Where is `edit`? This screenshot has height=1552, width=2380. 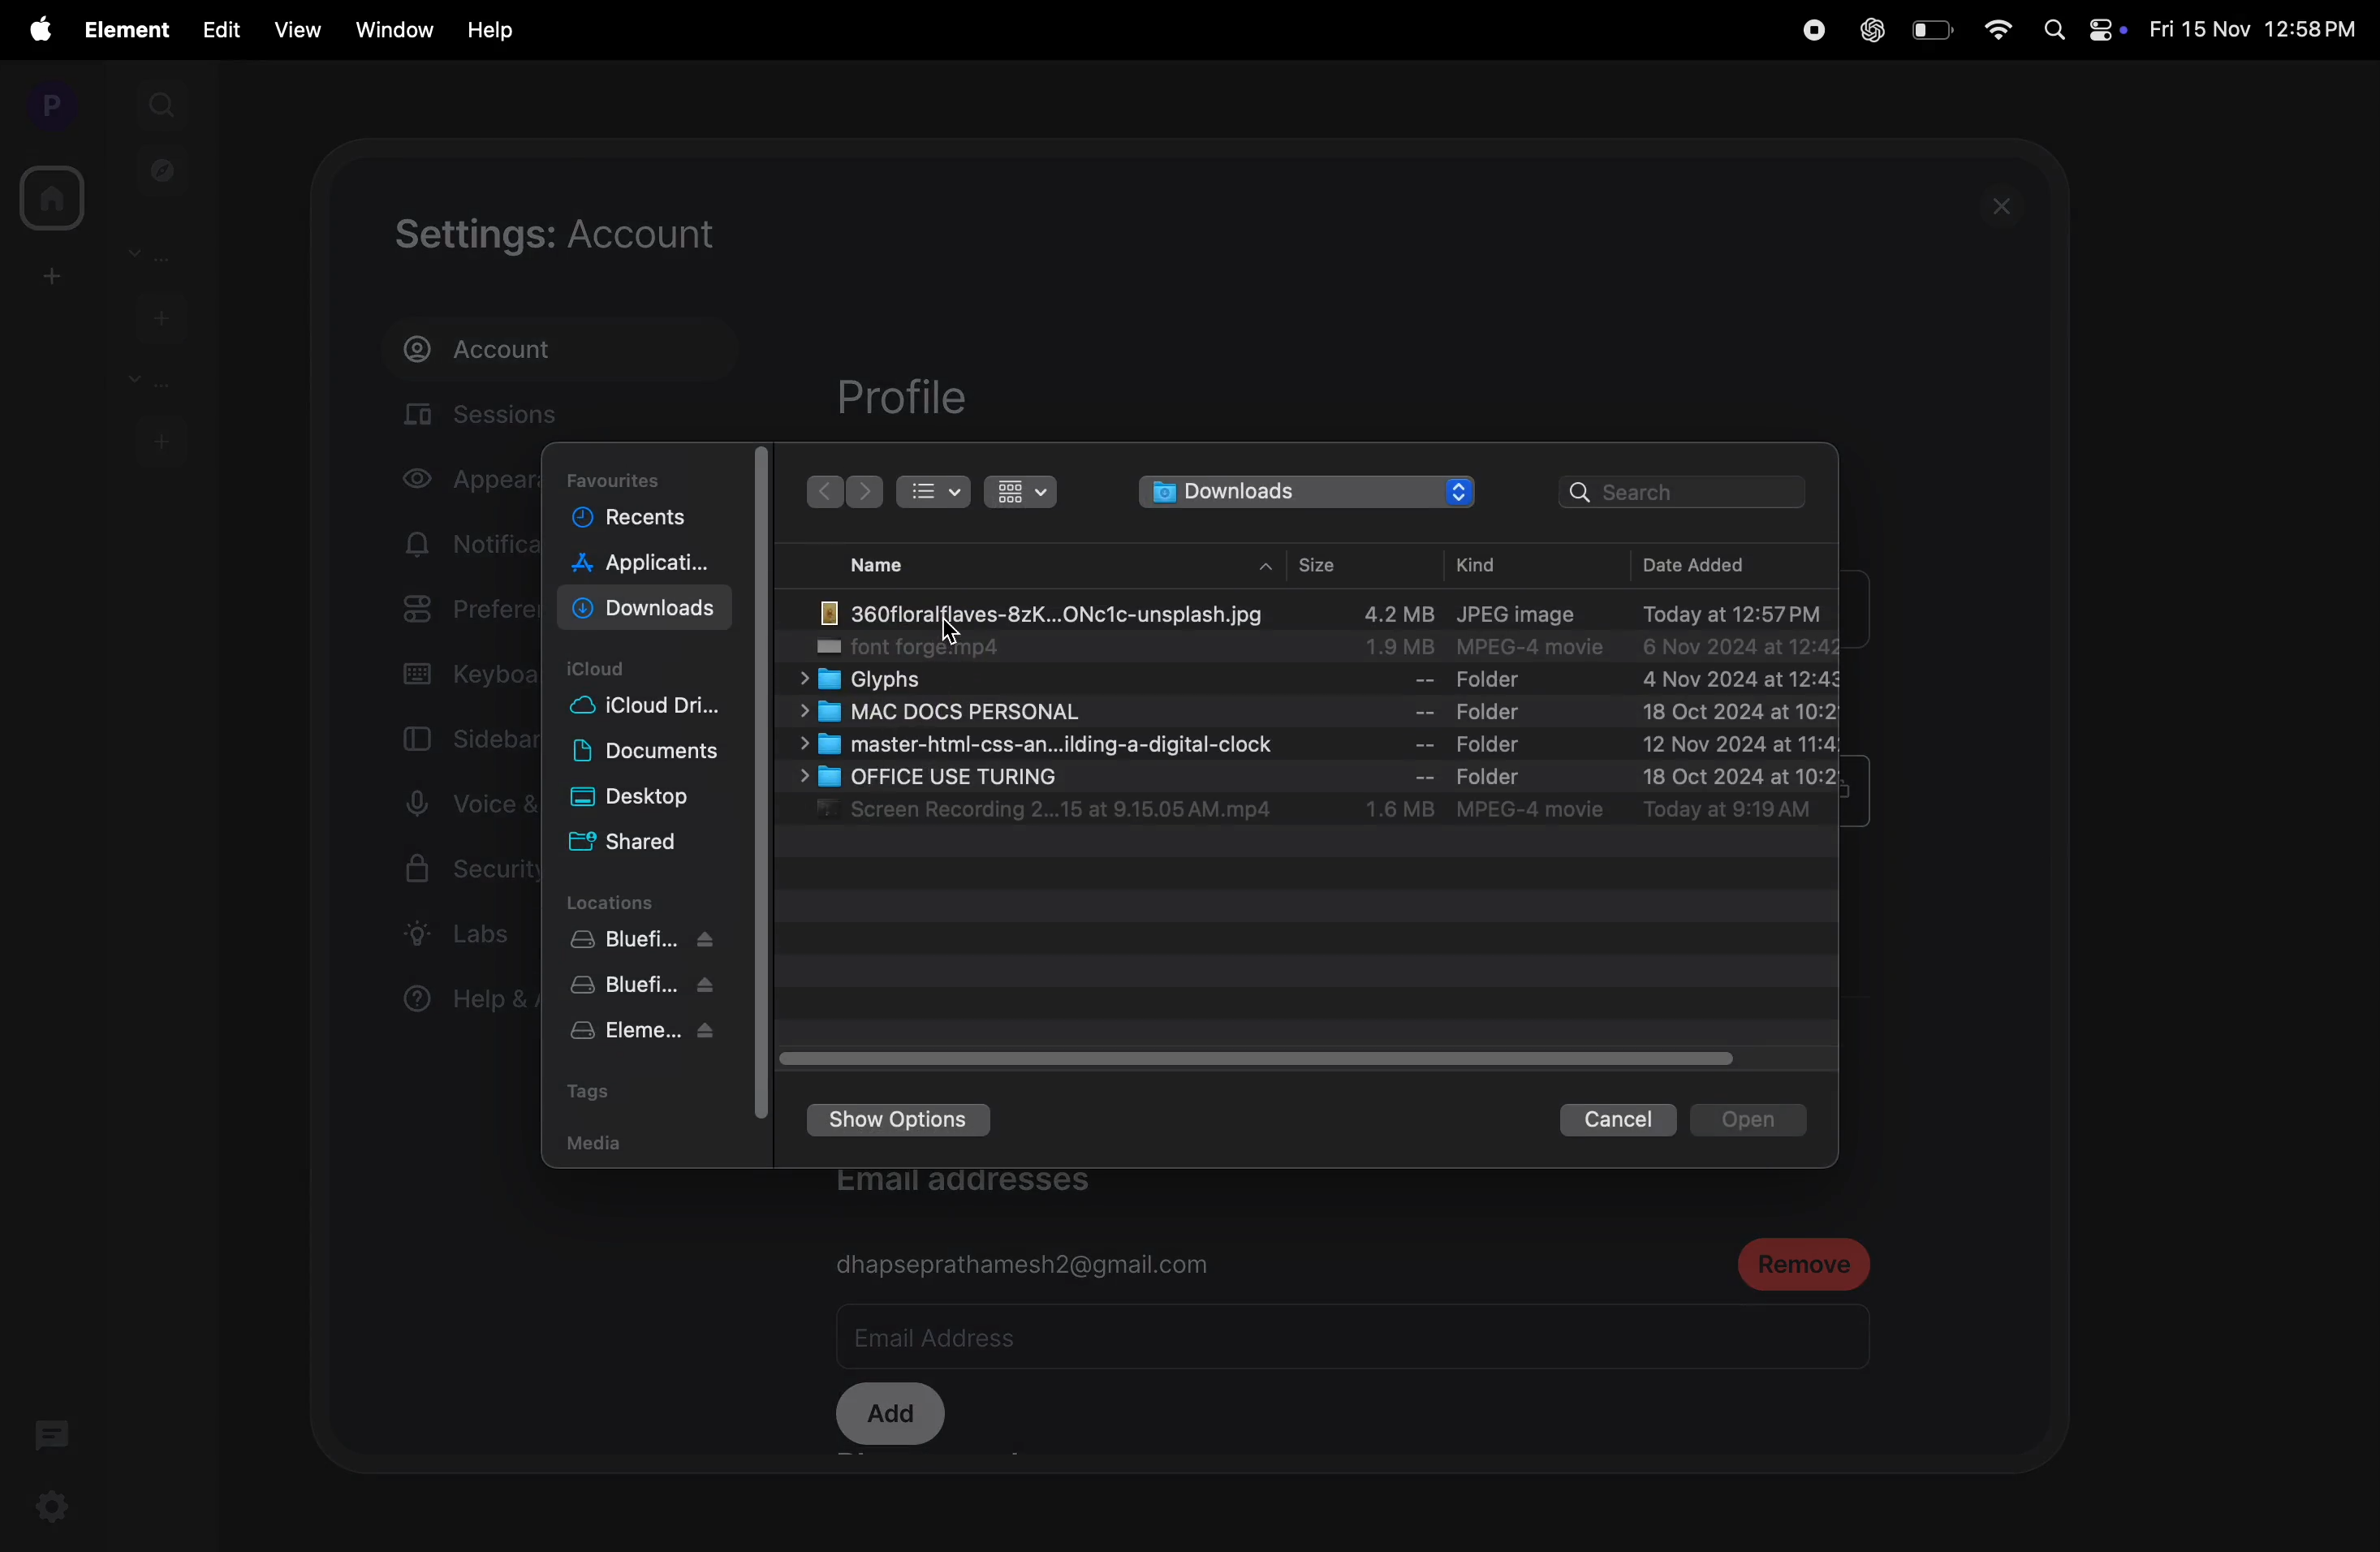 edit is located at coordinates (221, 28).